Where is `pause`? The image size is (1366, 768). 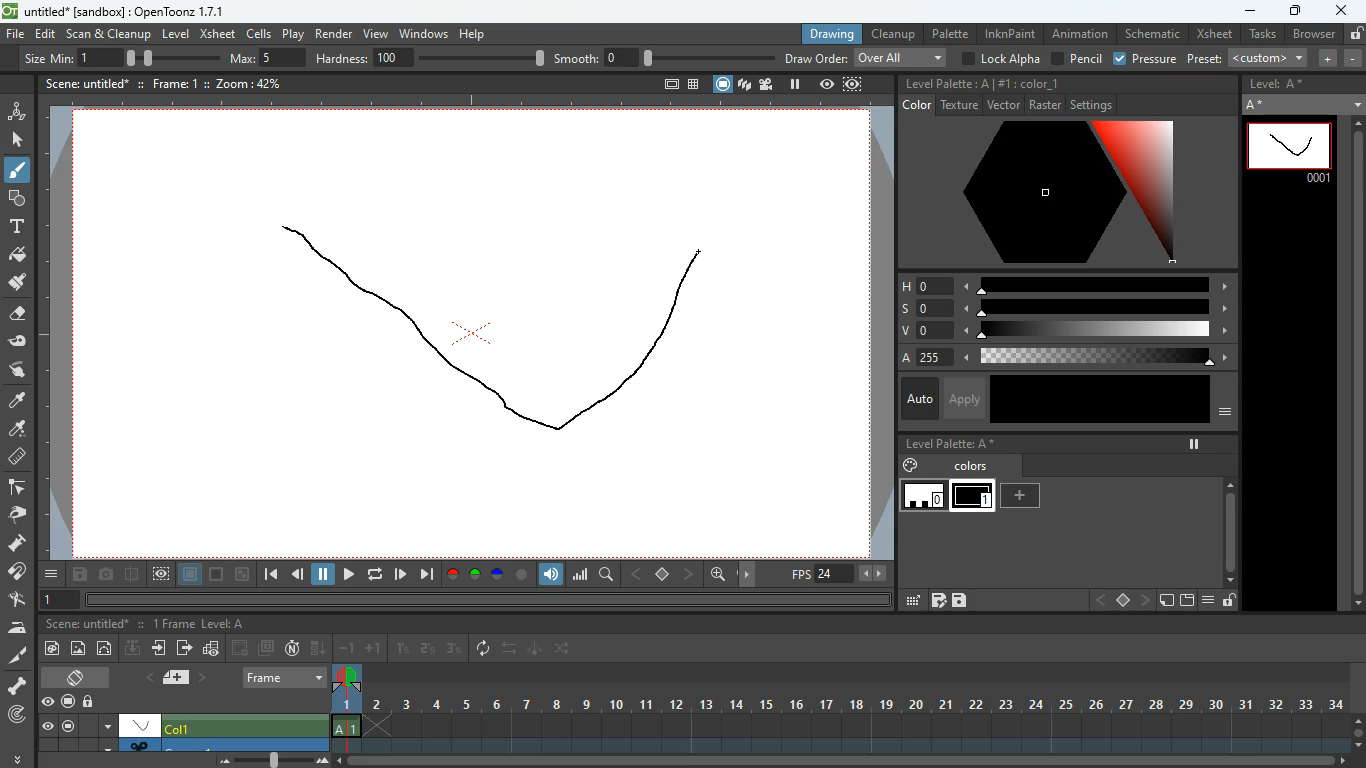
pause is located at coordinates (67, 726).